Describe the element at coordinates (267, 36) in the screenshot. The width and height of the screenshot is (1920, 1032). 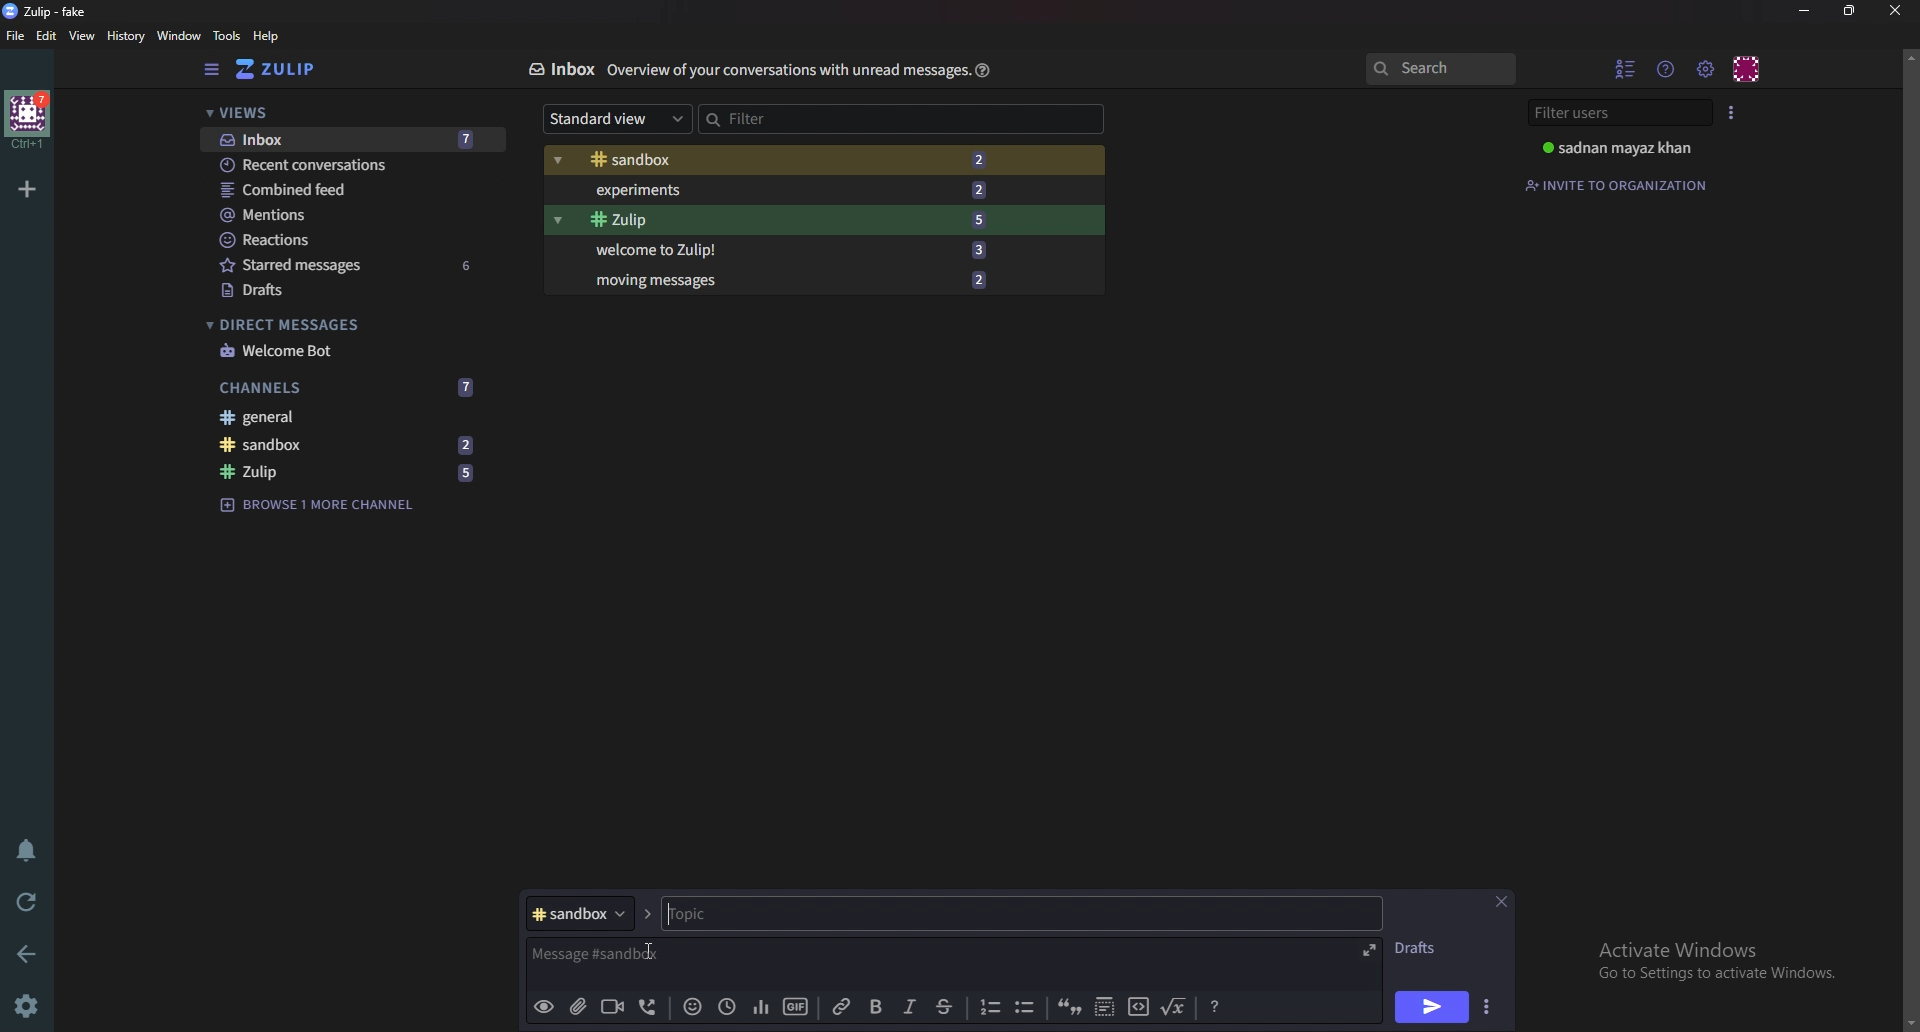
I see `help` at that location.